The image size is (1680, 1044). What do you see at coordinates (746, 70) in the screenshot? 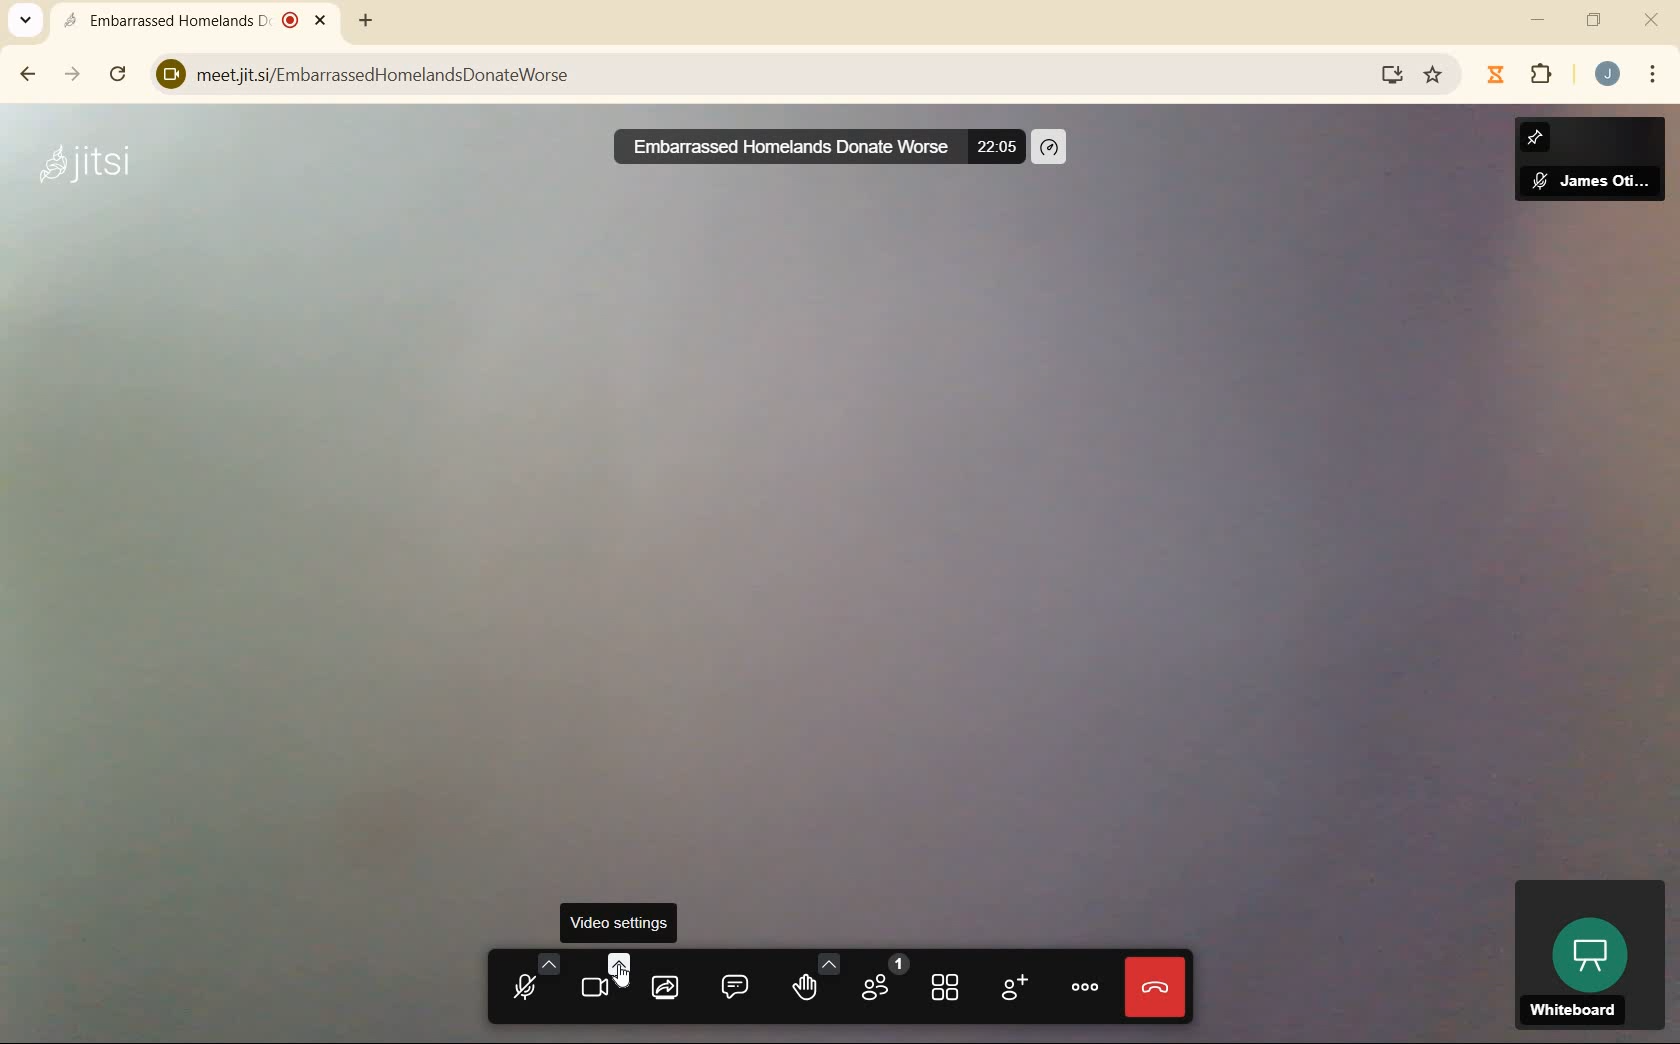
I see `meetjit.si/EmbarrassedHomelandsDonateWorse` at bounding box center [746, 70].